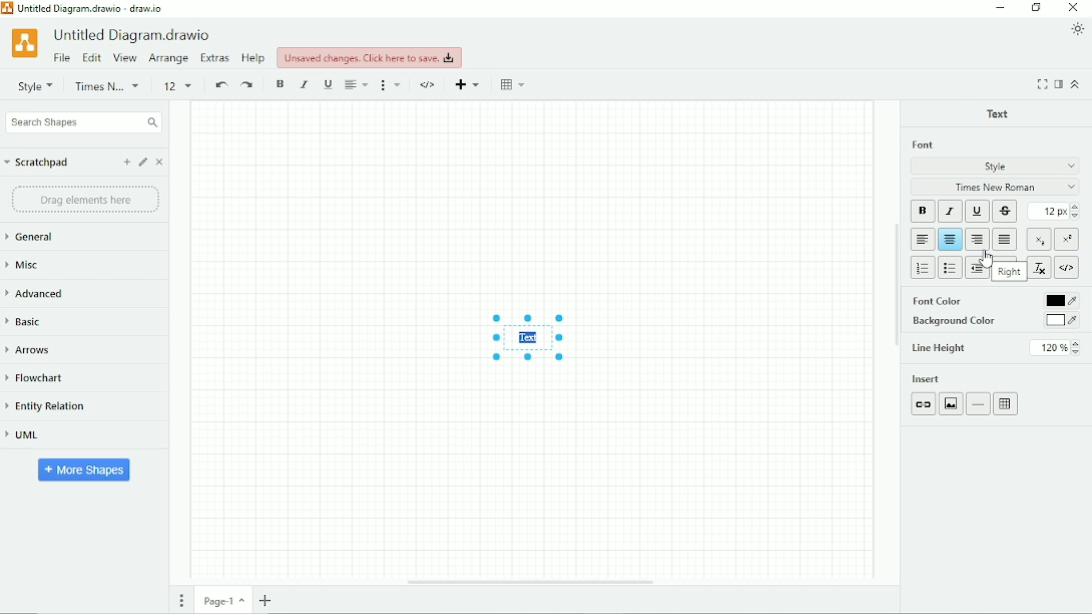  I want to click on Table, so click(512, 84).